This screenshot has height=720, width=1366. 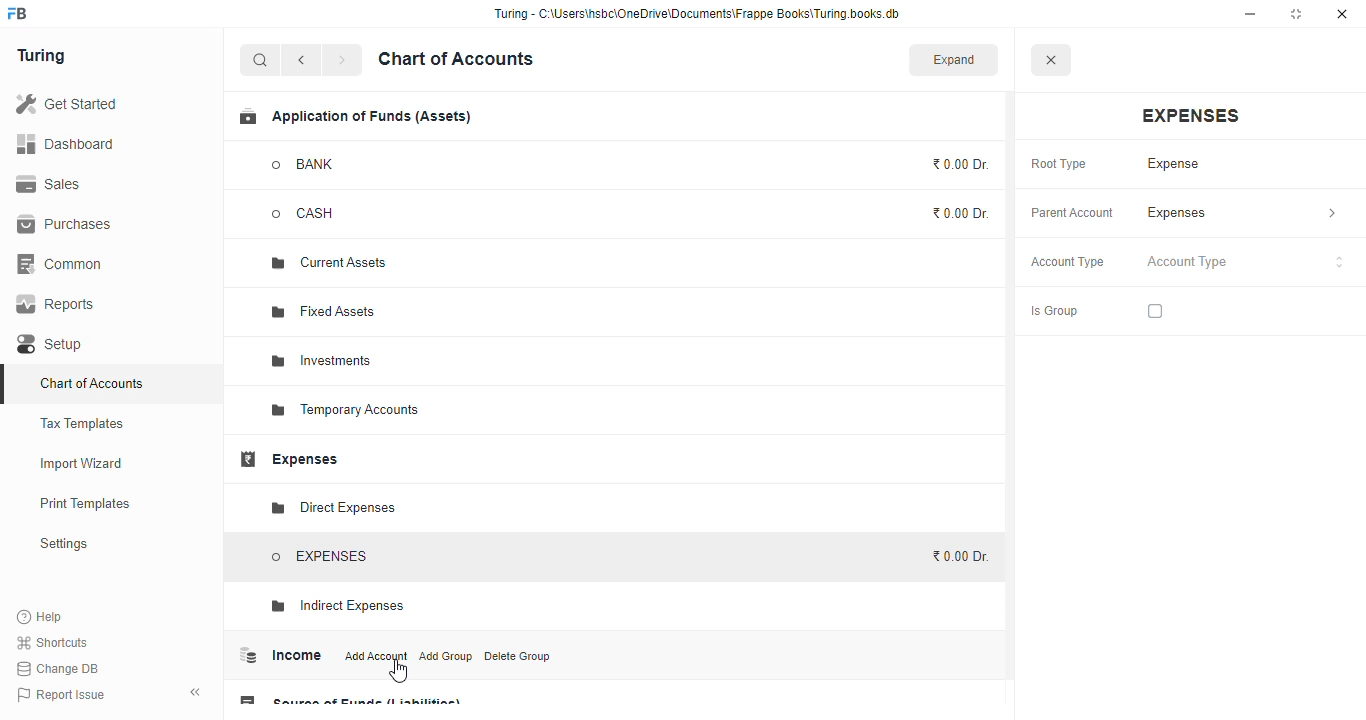 What do you see at coordinates (49, 184) in the screenshot?
I see `sales` at bounding box center [49, 184].